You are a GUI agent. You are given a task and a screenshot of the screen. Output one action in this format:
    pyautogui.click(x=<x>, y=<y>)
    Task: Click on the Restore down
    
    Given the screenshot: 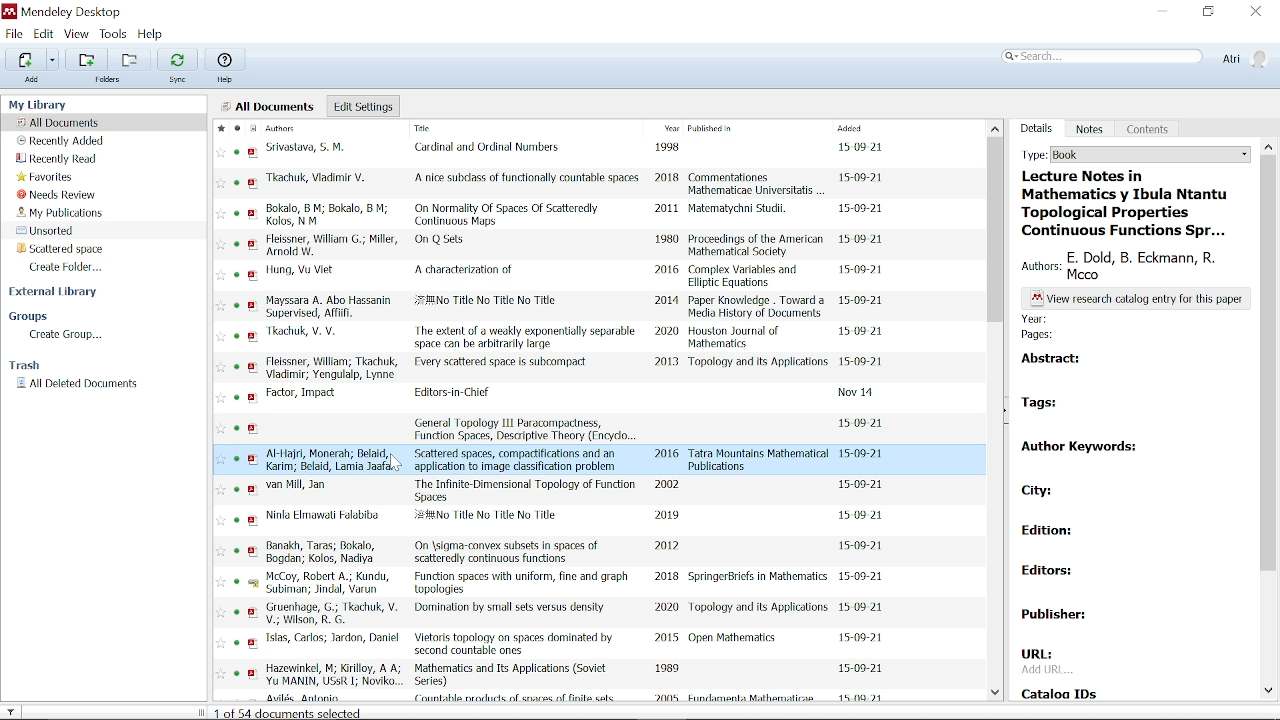 What is the action you would take?
    pyautogui.click(x=1208, y=13)
    